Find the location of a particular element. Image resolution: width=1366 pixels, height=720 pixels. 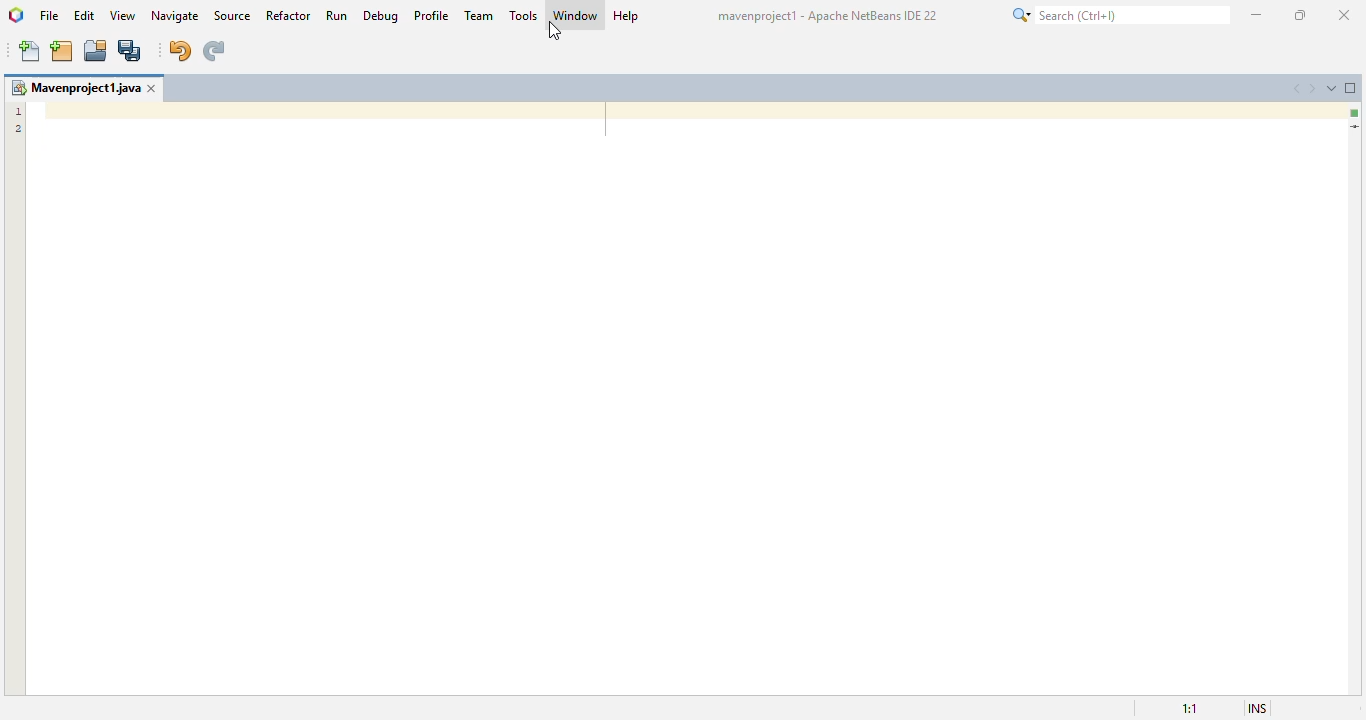

new project is located at coordinates (62, 51).